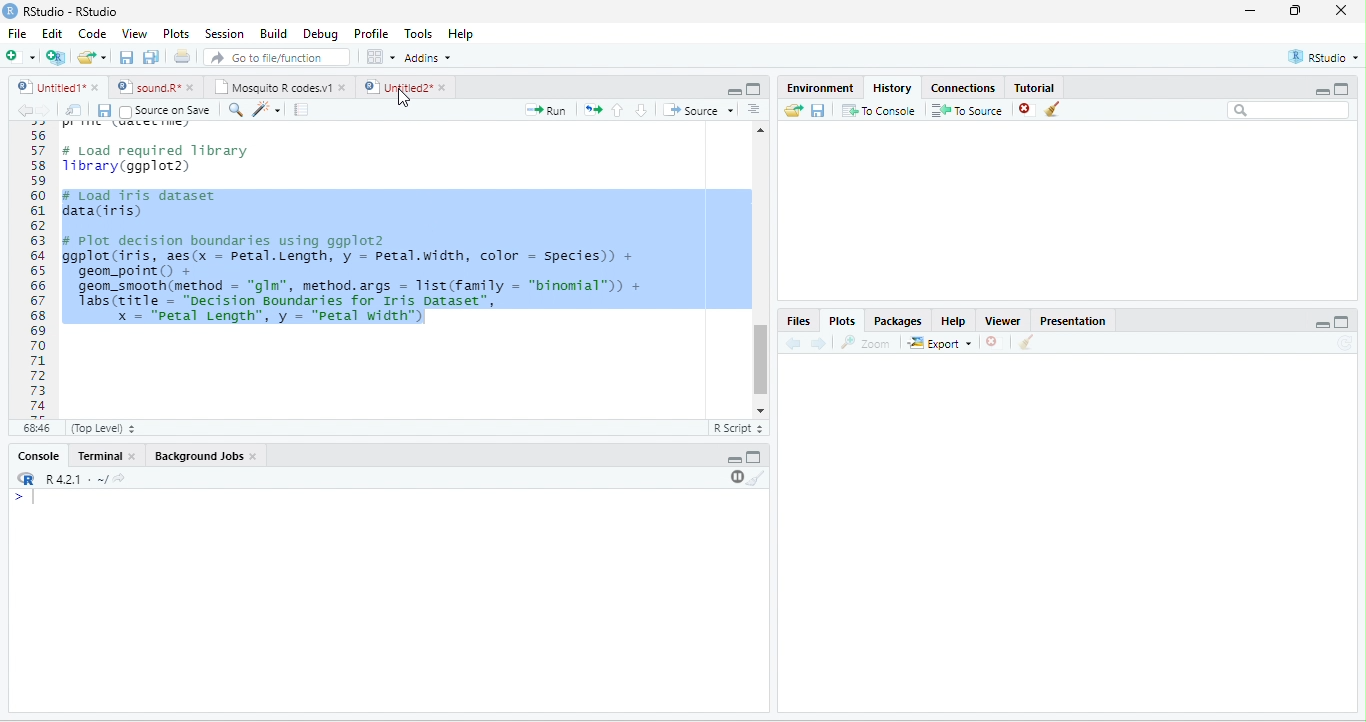 Image resolution: width=1366 pixels, height=722 pixels. I want to click on 68:46, so click(36, 428).